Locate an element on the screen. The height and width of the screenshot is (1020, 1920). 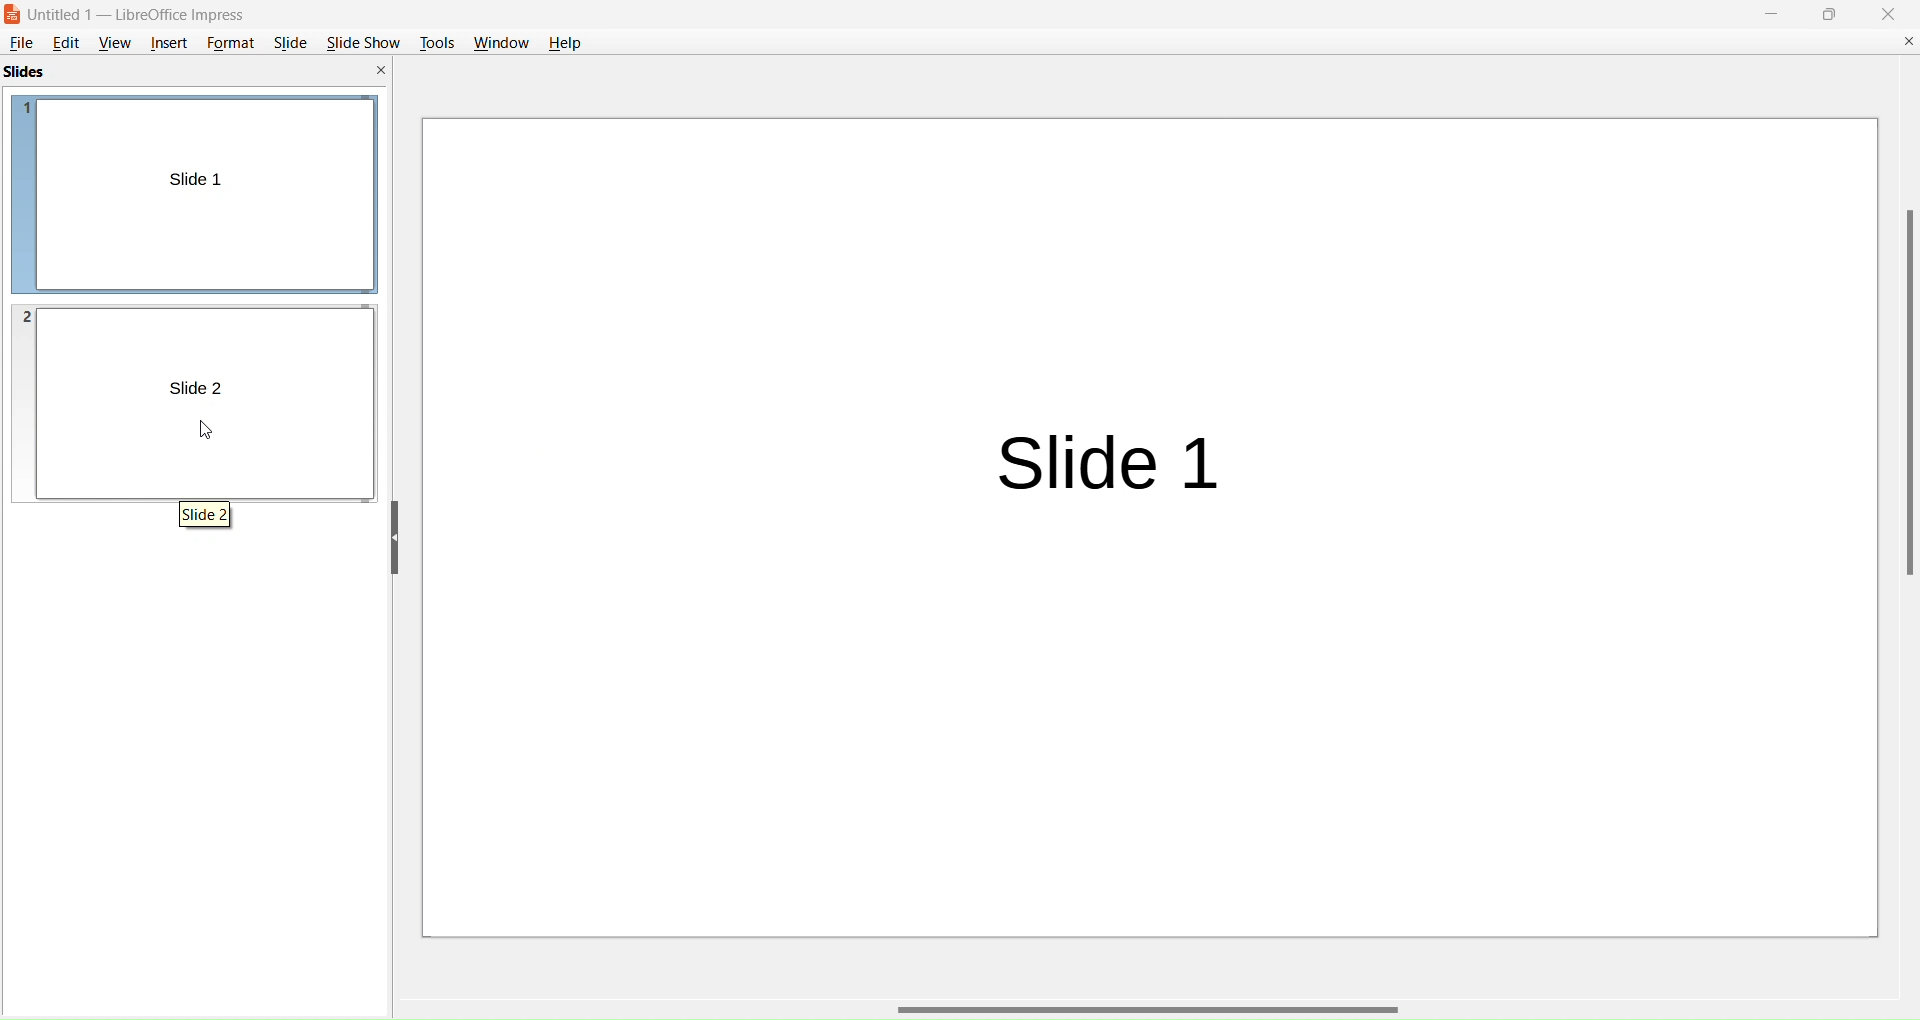
slide number is located at coordinates (26, 112).